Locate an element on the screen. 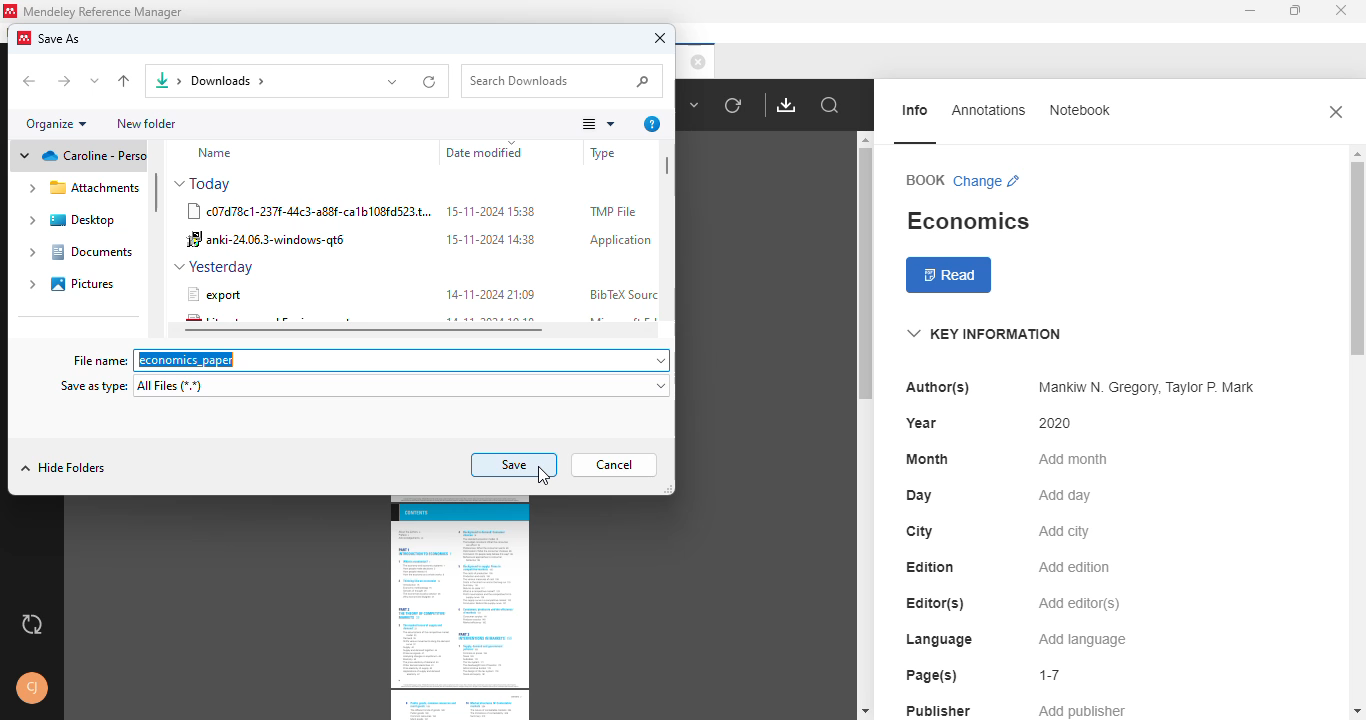 The image size is (1366, 720). name is located at coordinates (214, 153).